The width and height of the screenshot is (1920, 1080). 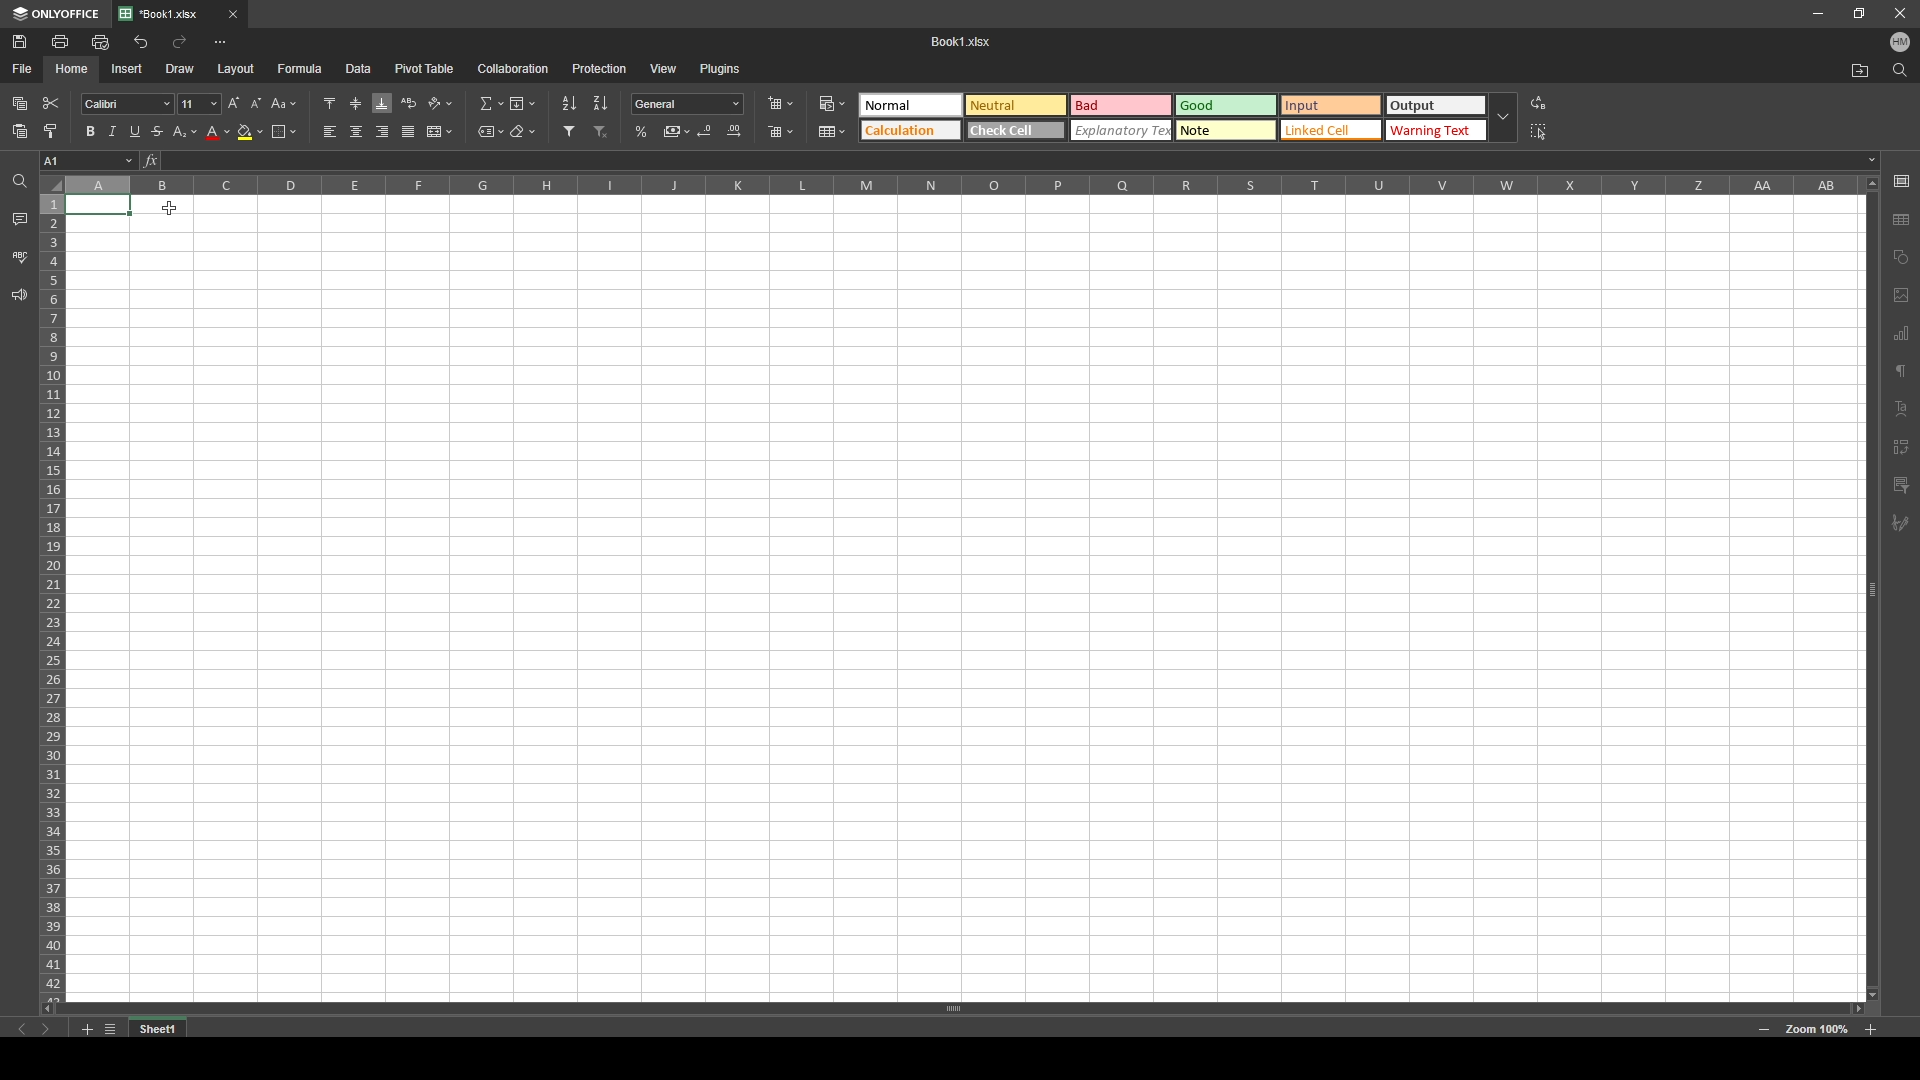 What do you see at coordinates (358, 69) in the screenshot?
I see `data` at bounding box center [358, 69].